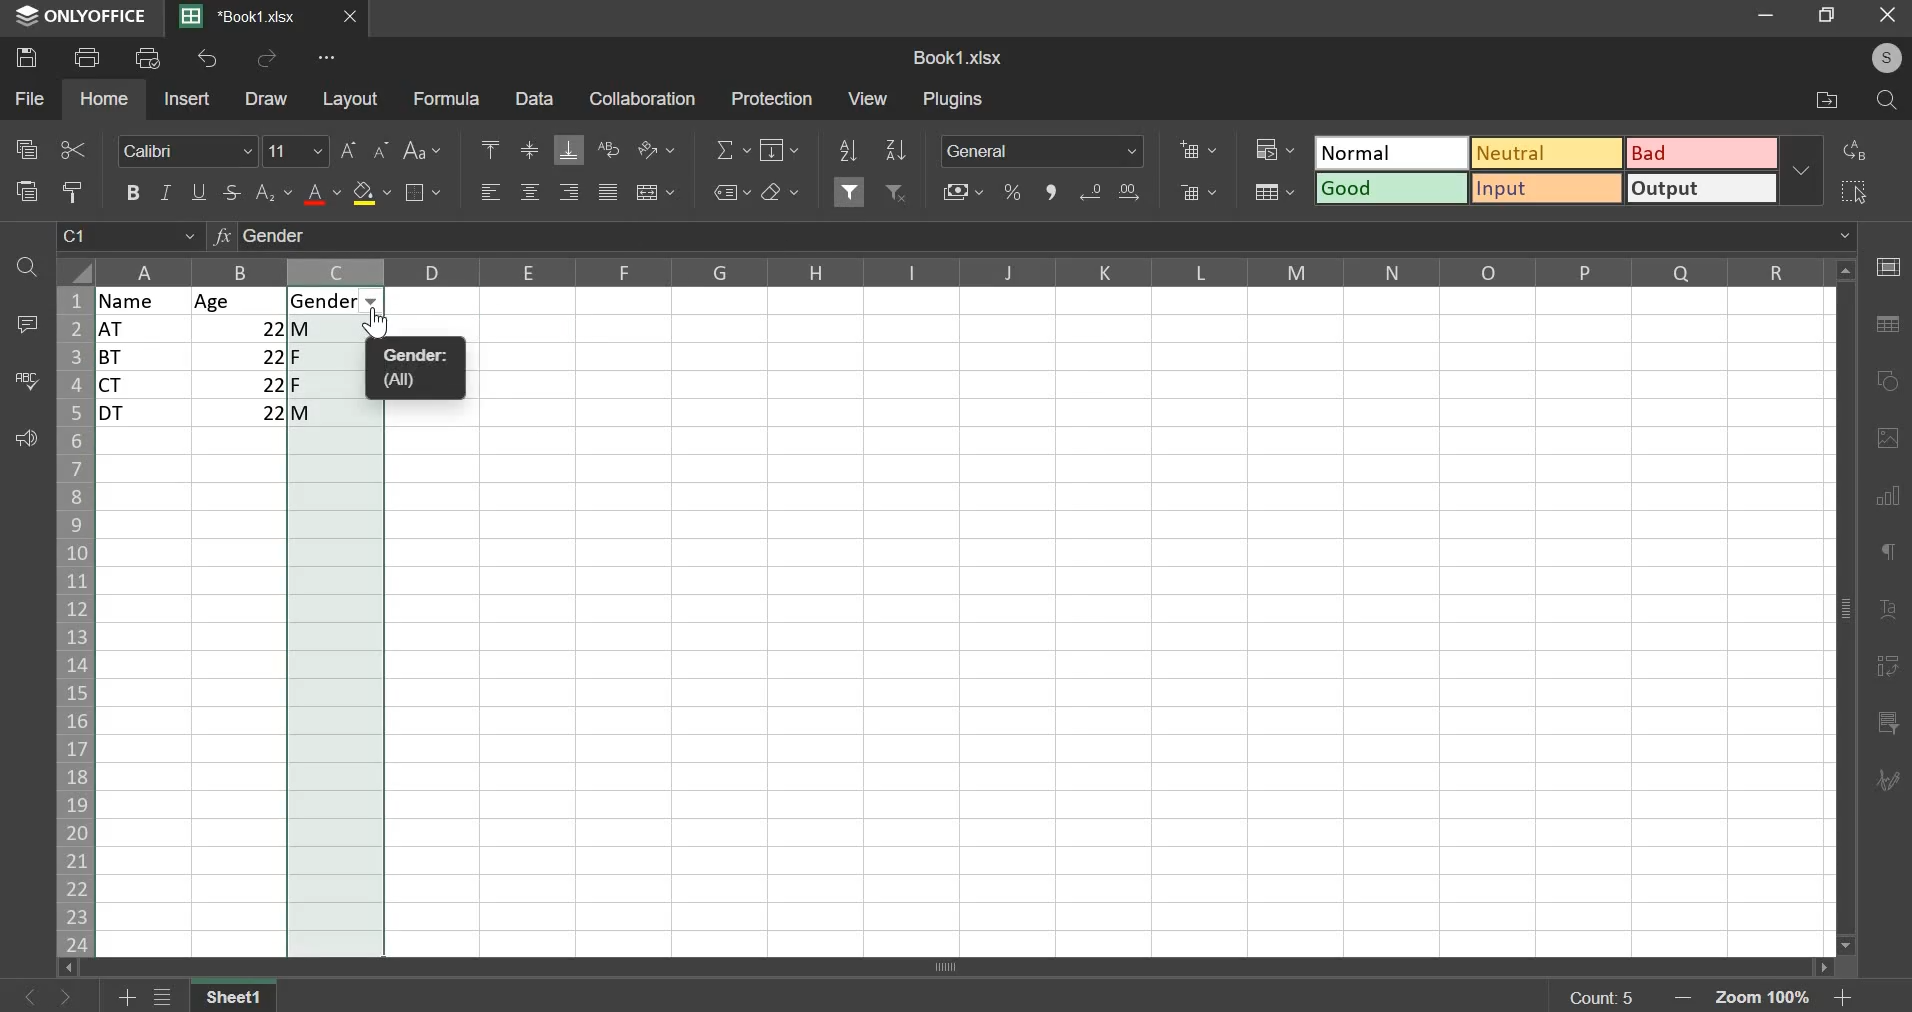  What do you see at coordinates (130, 240) in the screenshot?
I see `cell name` at bounding box center [130, 240].